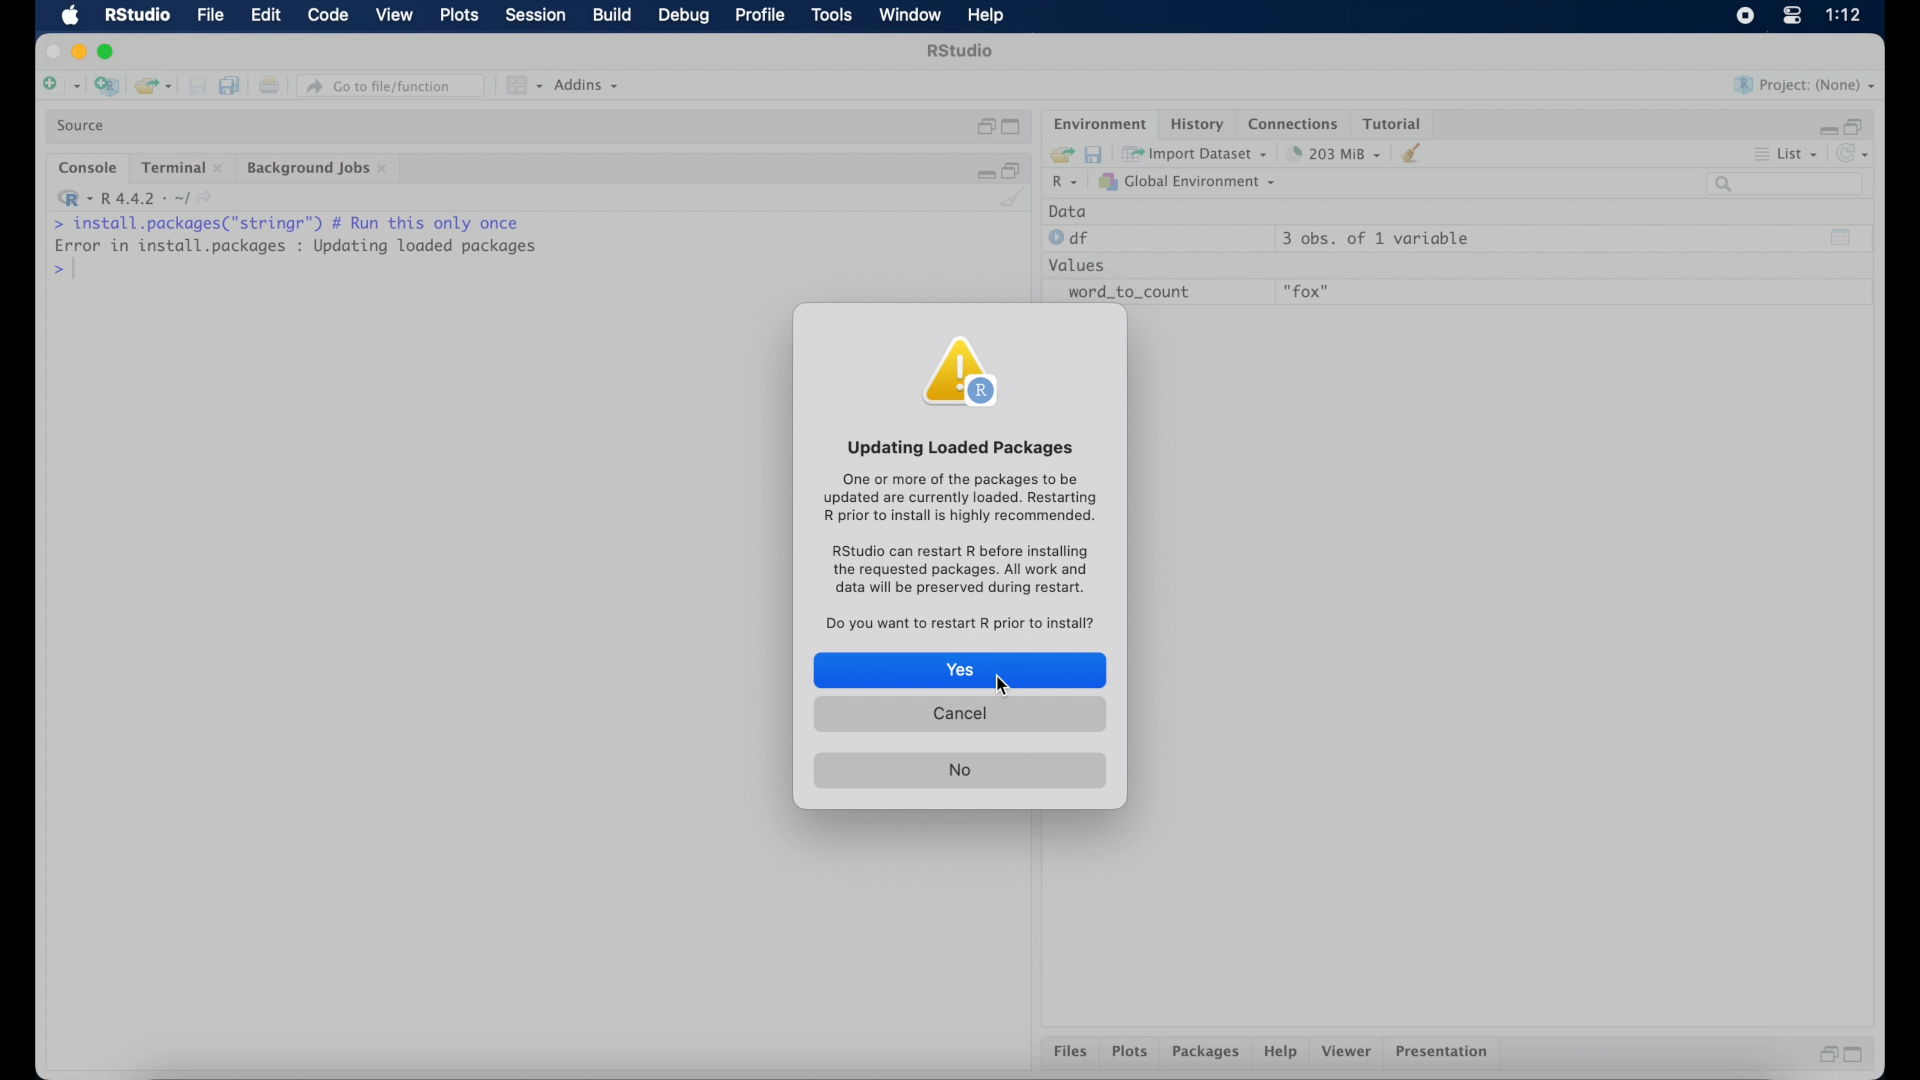 This screenshot has width=1920, height=1080. What do you see at coordinates (1003, 686) in the screenshot?
I see `cursor` at bounding box center [1003, 686].